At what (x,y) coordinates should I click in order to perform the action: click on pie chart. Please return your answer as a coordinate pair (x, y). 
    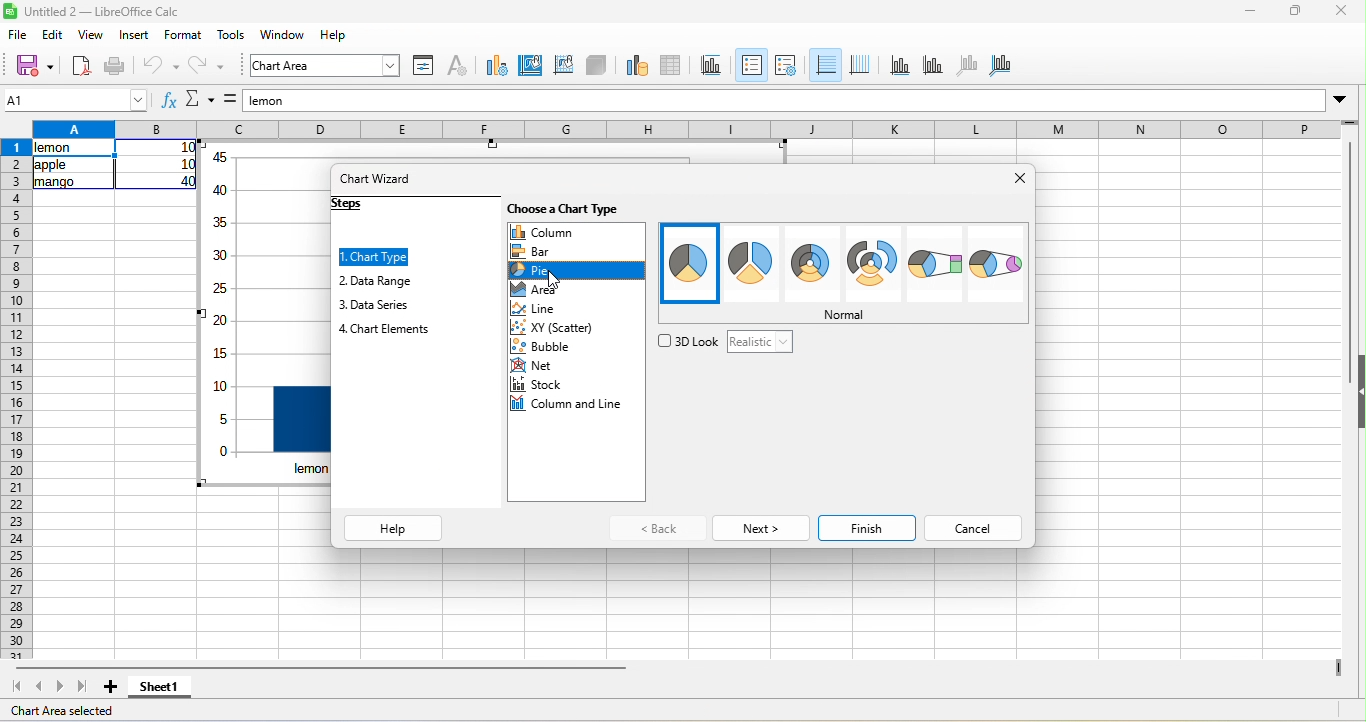
    Looking at the image, I should click on (813, 265).